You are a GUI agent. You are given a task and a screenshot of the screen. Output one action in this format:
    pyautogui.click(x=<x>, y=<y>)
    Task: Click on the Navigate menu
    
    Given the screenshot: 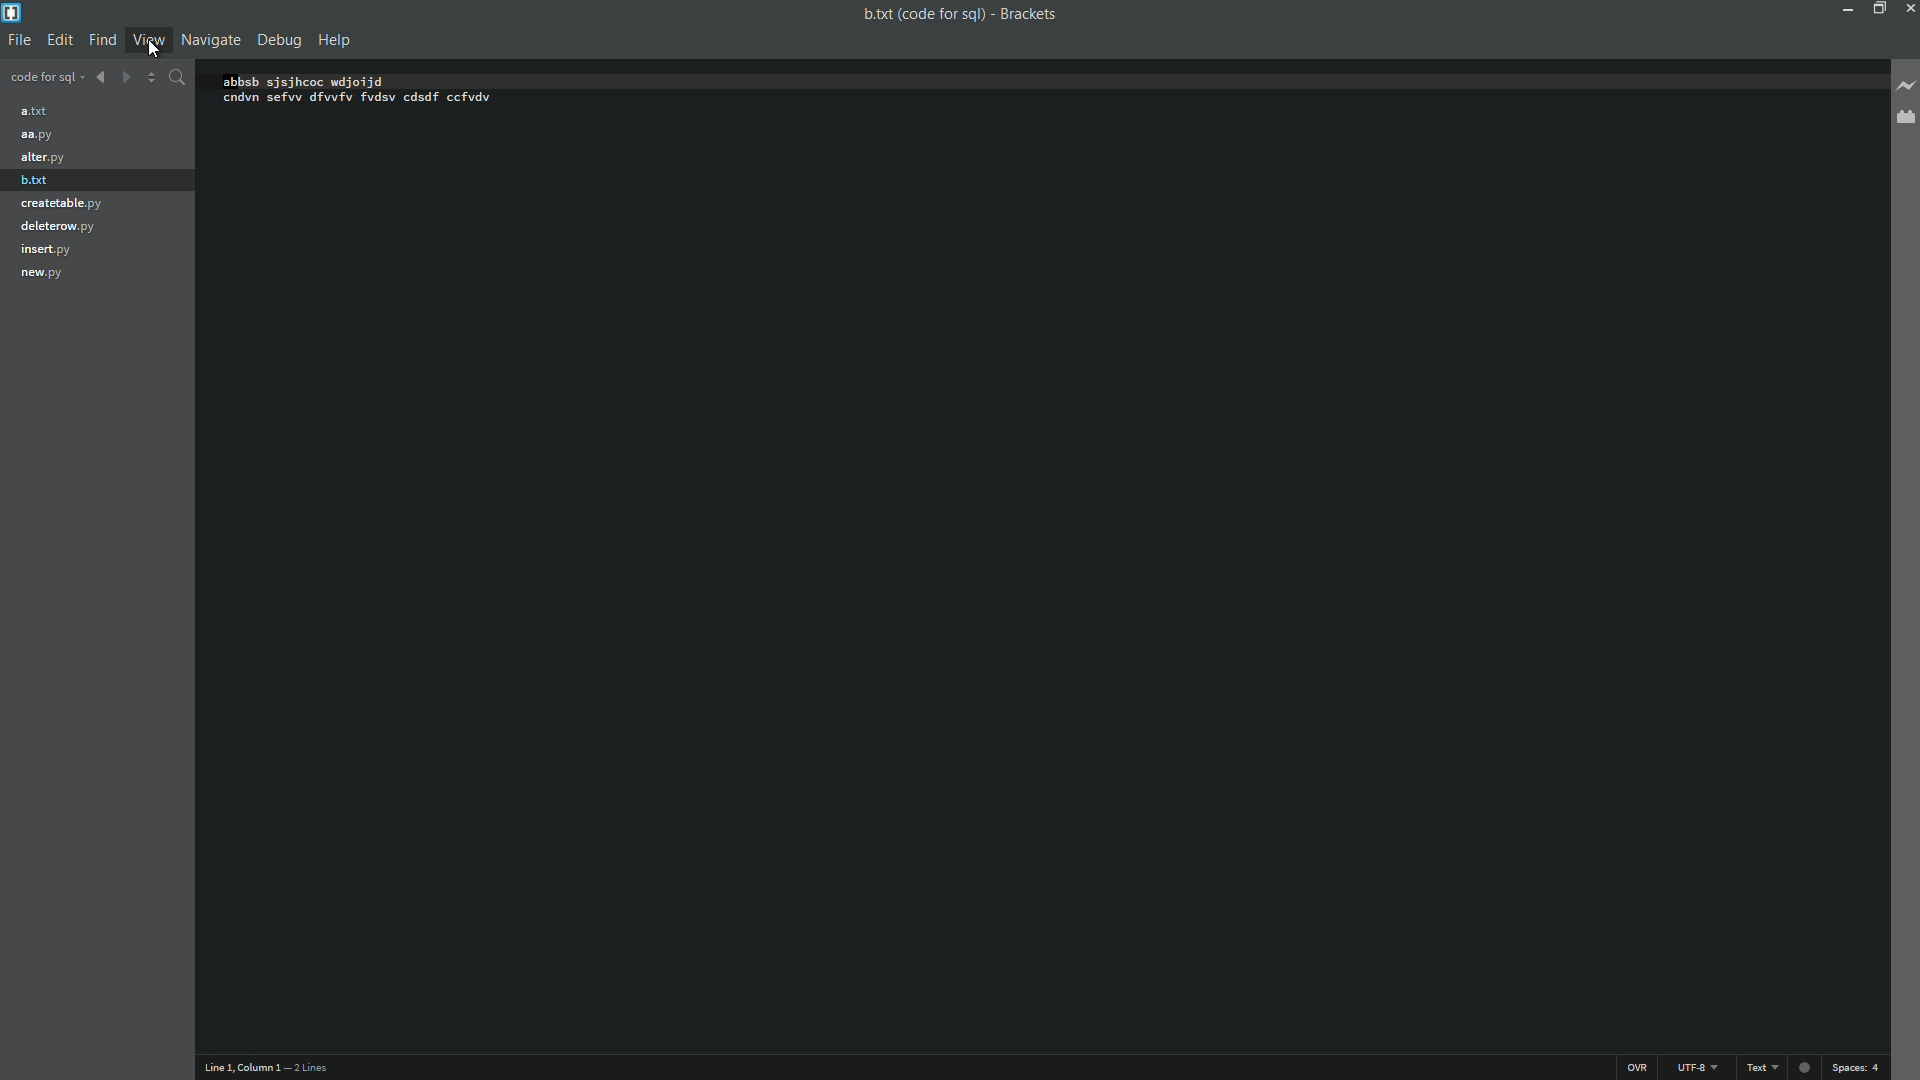 What is the action you would take?
    pyautogui.click(x=211, y=40)
    